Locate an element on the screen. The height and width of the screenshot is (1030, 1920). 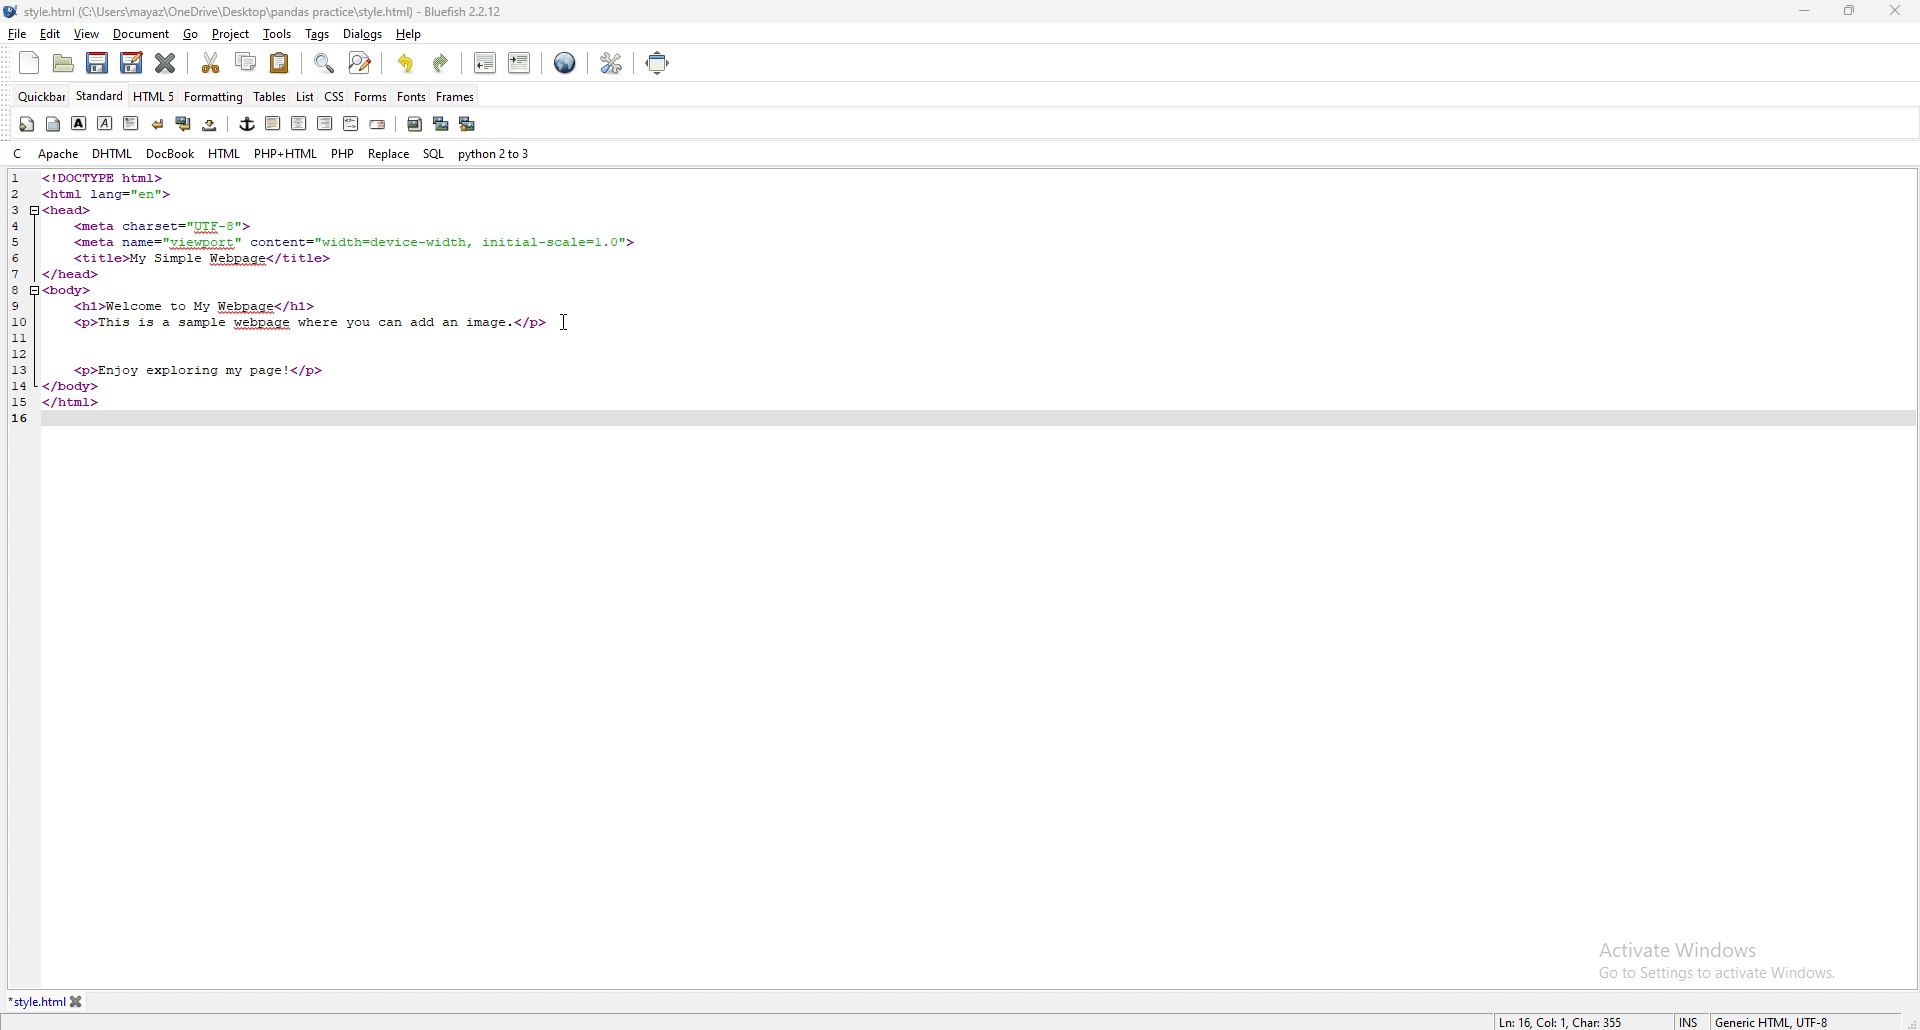
multi thumbnail is located at coordinates (466, 124).